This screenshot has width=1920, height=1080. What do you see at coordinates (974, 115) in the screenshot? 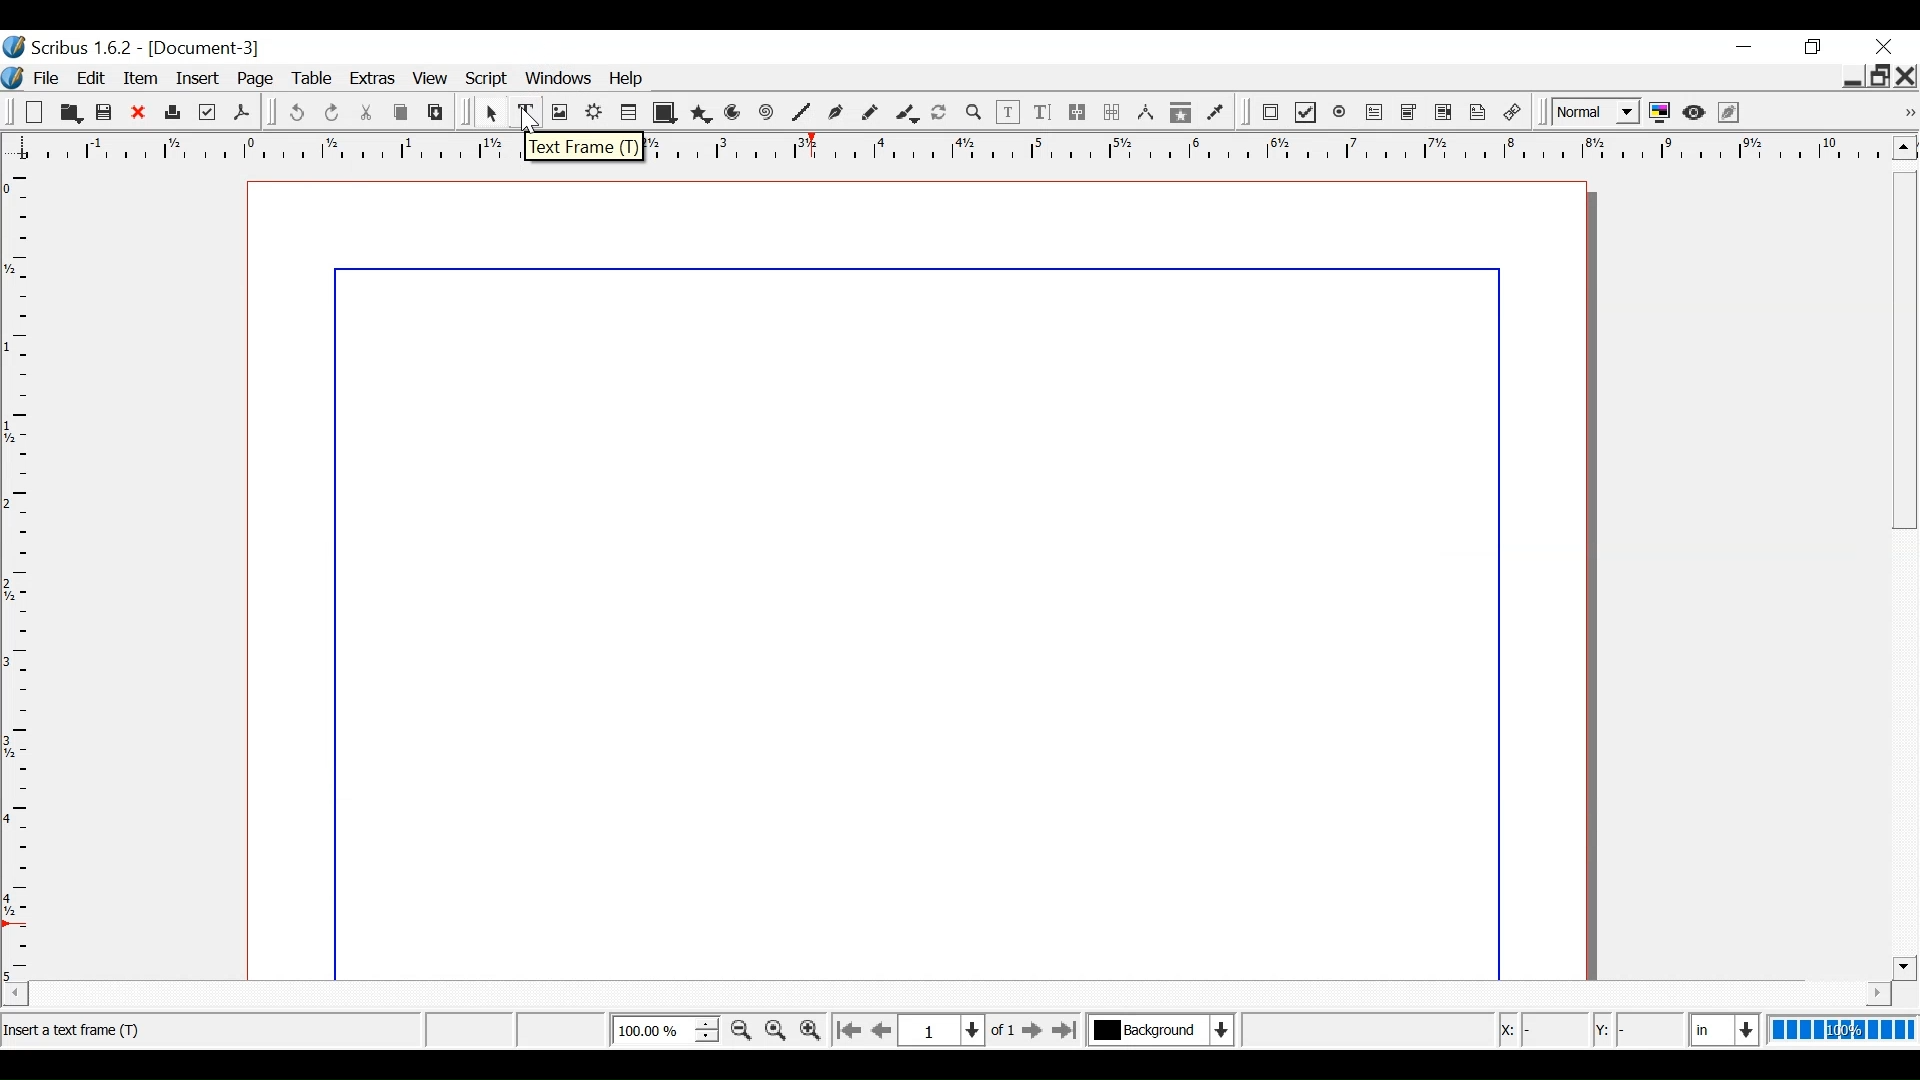
I see `Zoom` at bounding box center [974, 115].